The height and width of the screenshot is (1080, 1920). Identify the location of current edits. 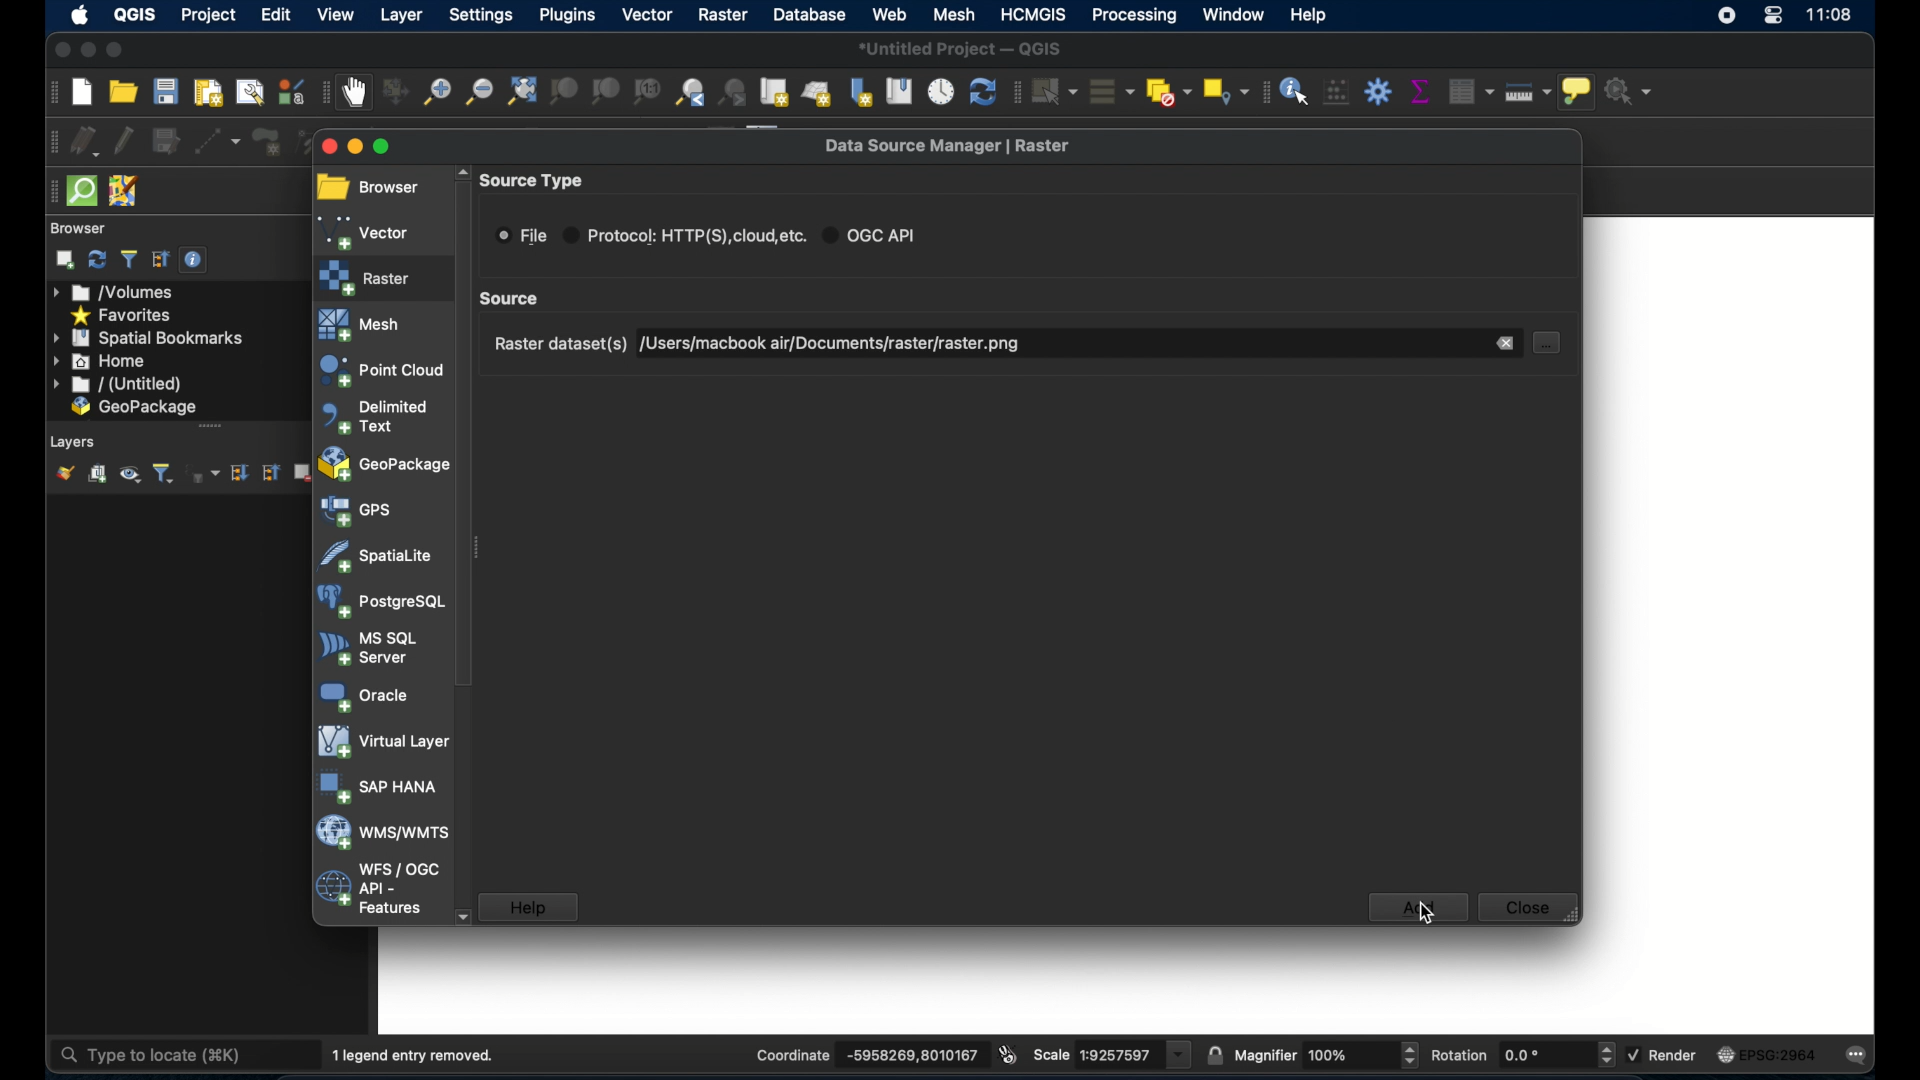
(85, 141).